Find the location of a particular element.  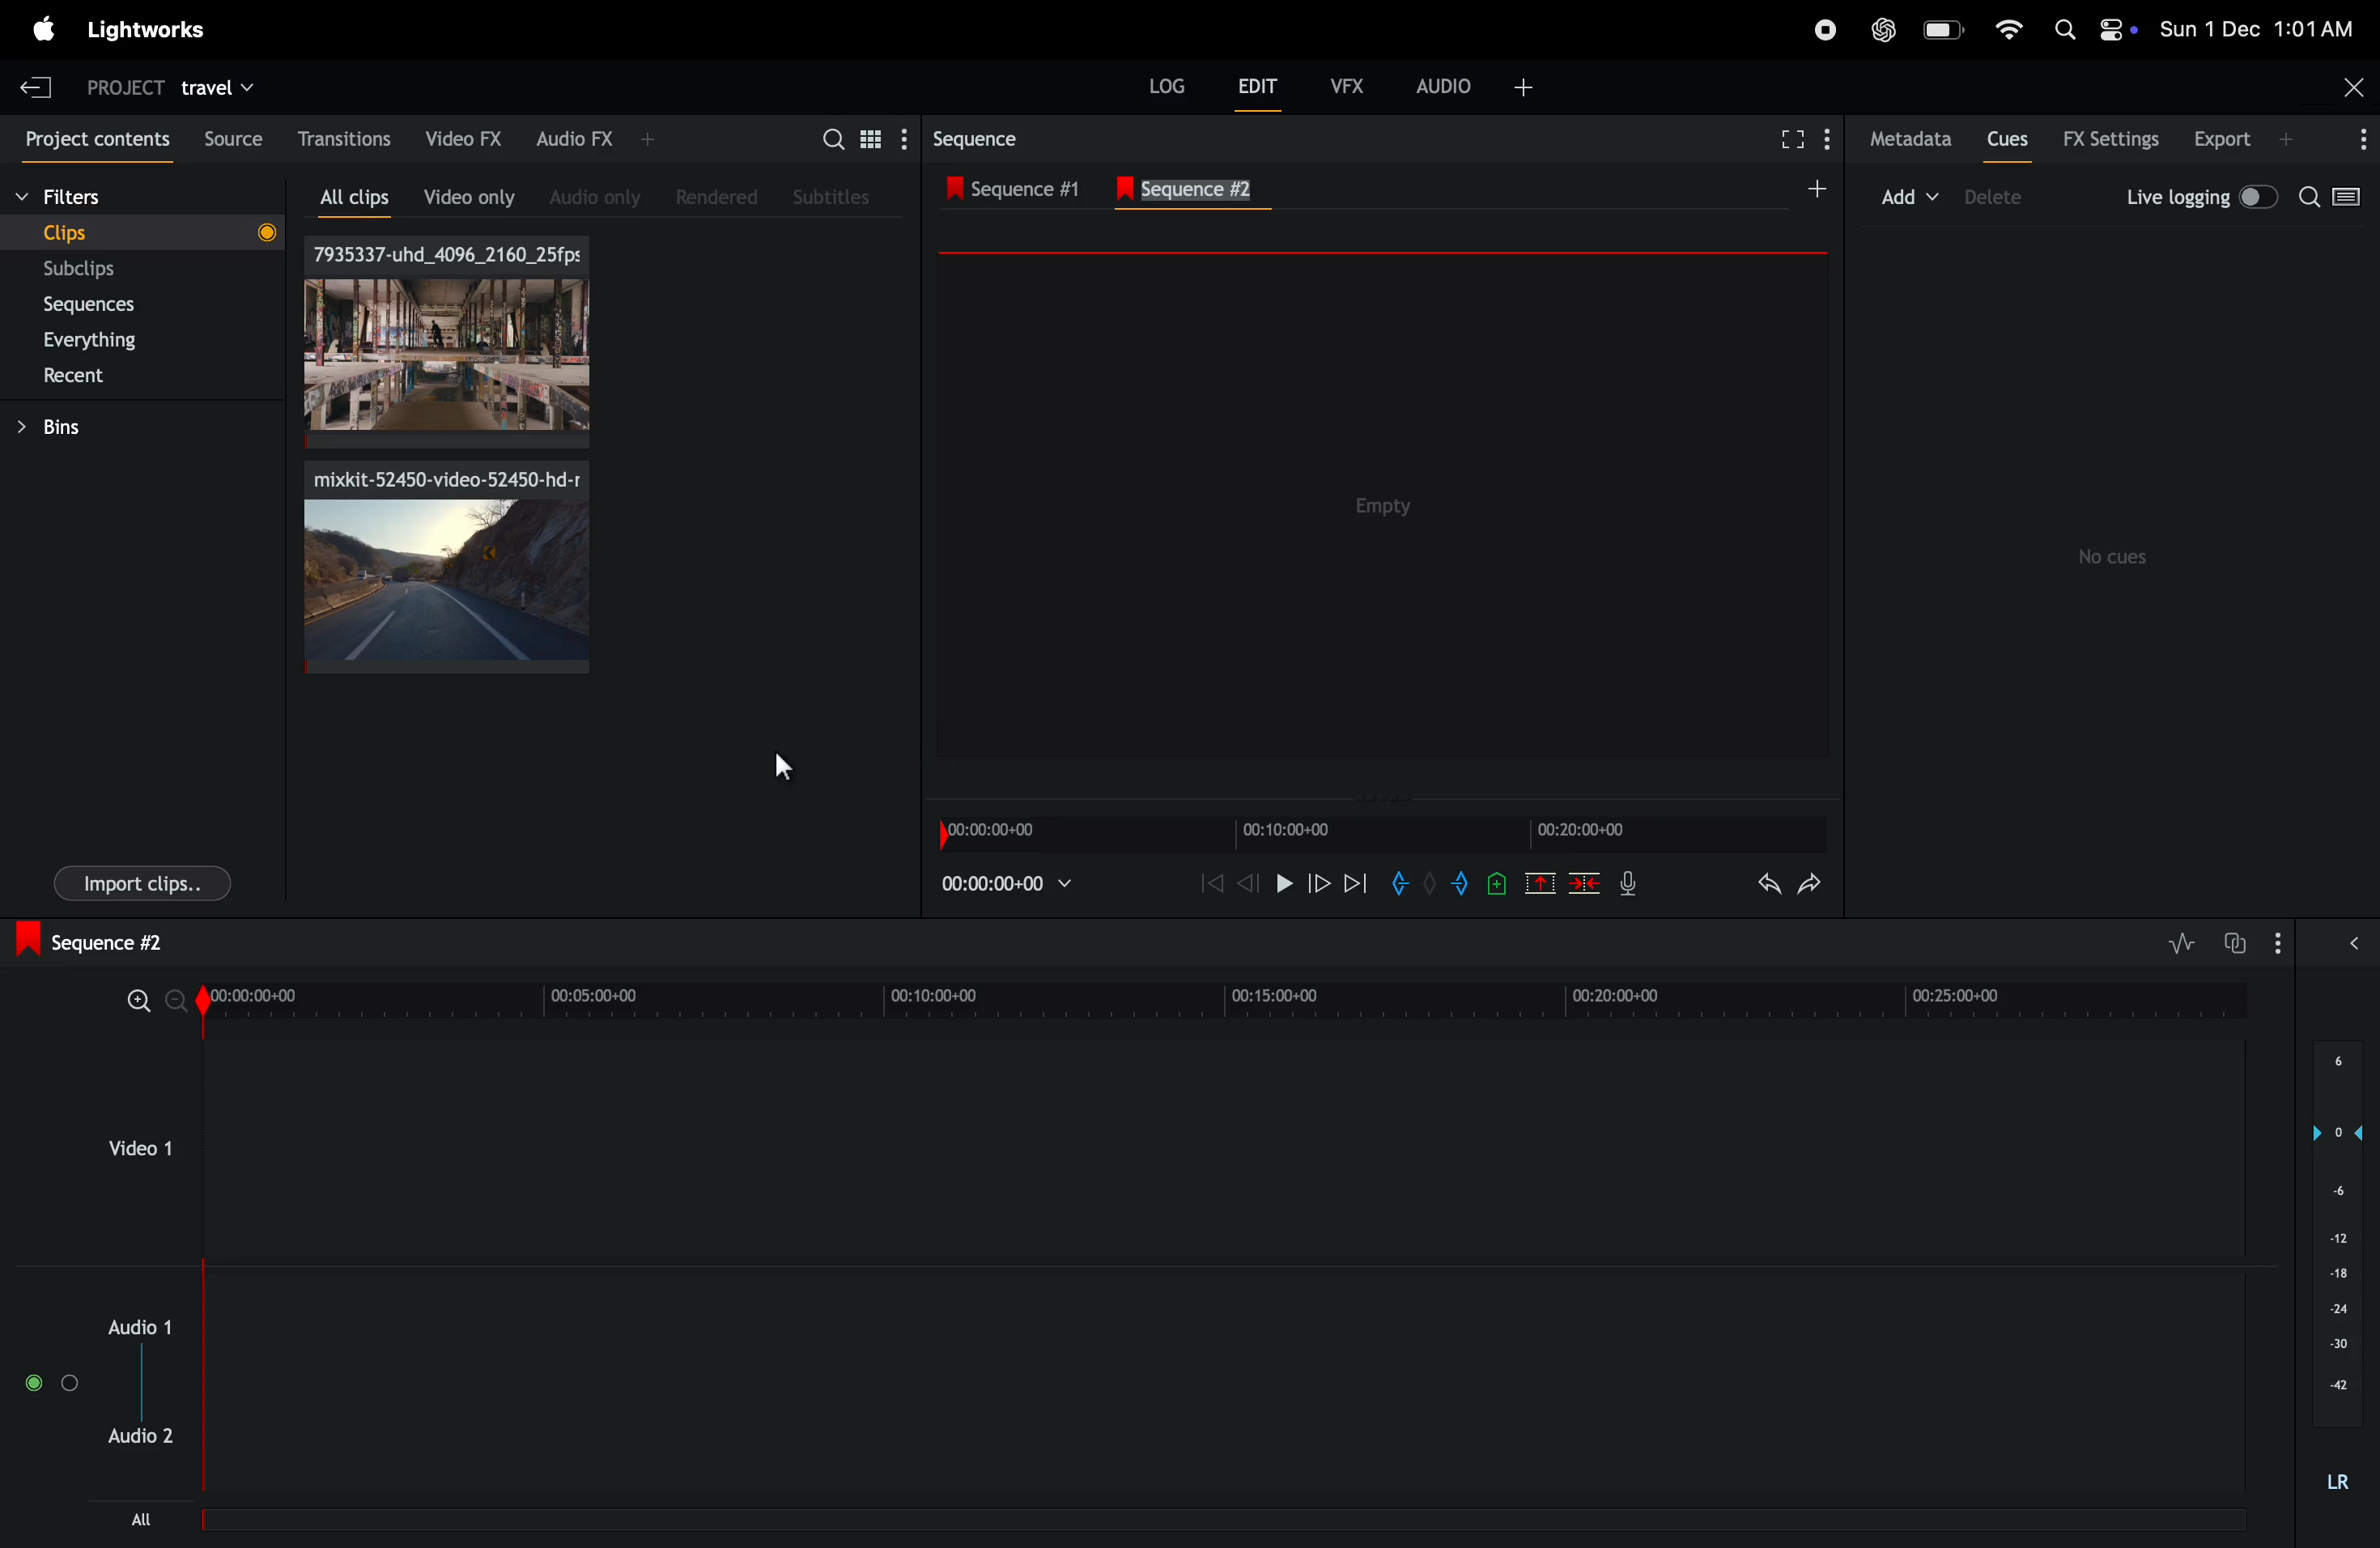

rewind is located at coordinates (1211, 886).